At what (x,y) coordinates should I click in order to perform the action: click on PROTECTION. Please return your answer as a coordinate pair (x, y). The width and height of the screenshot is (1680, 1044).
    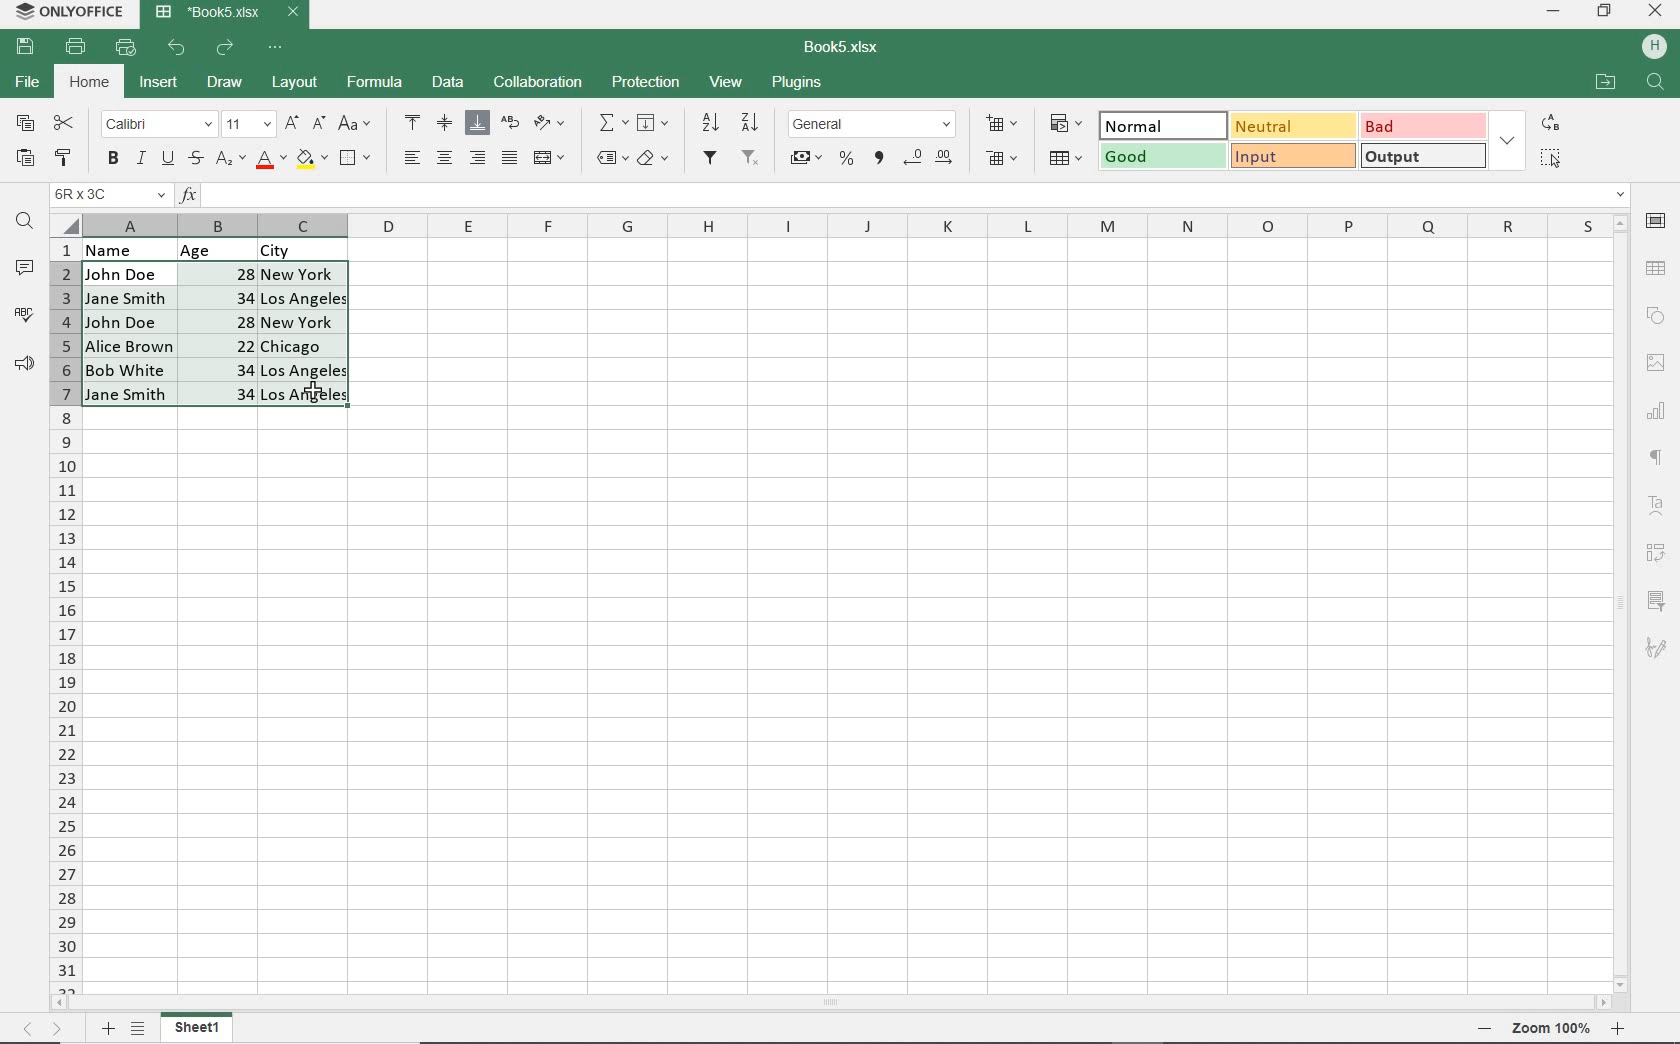
    Looking at the image, I should click on (646, 82).